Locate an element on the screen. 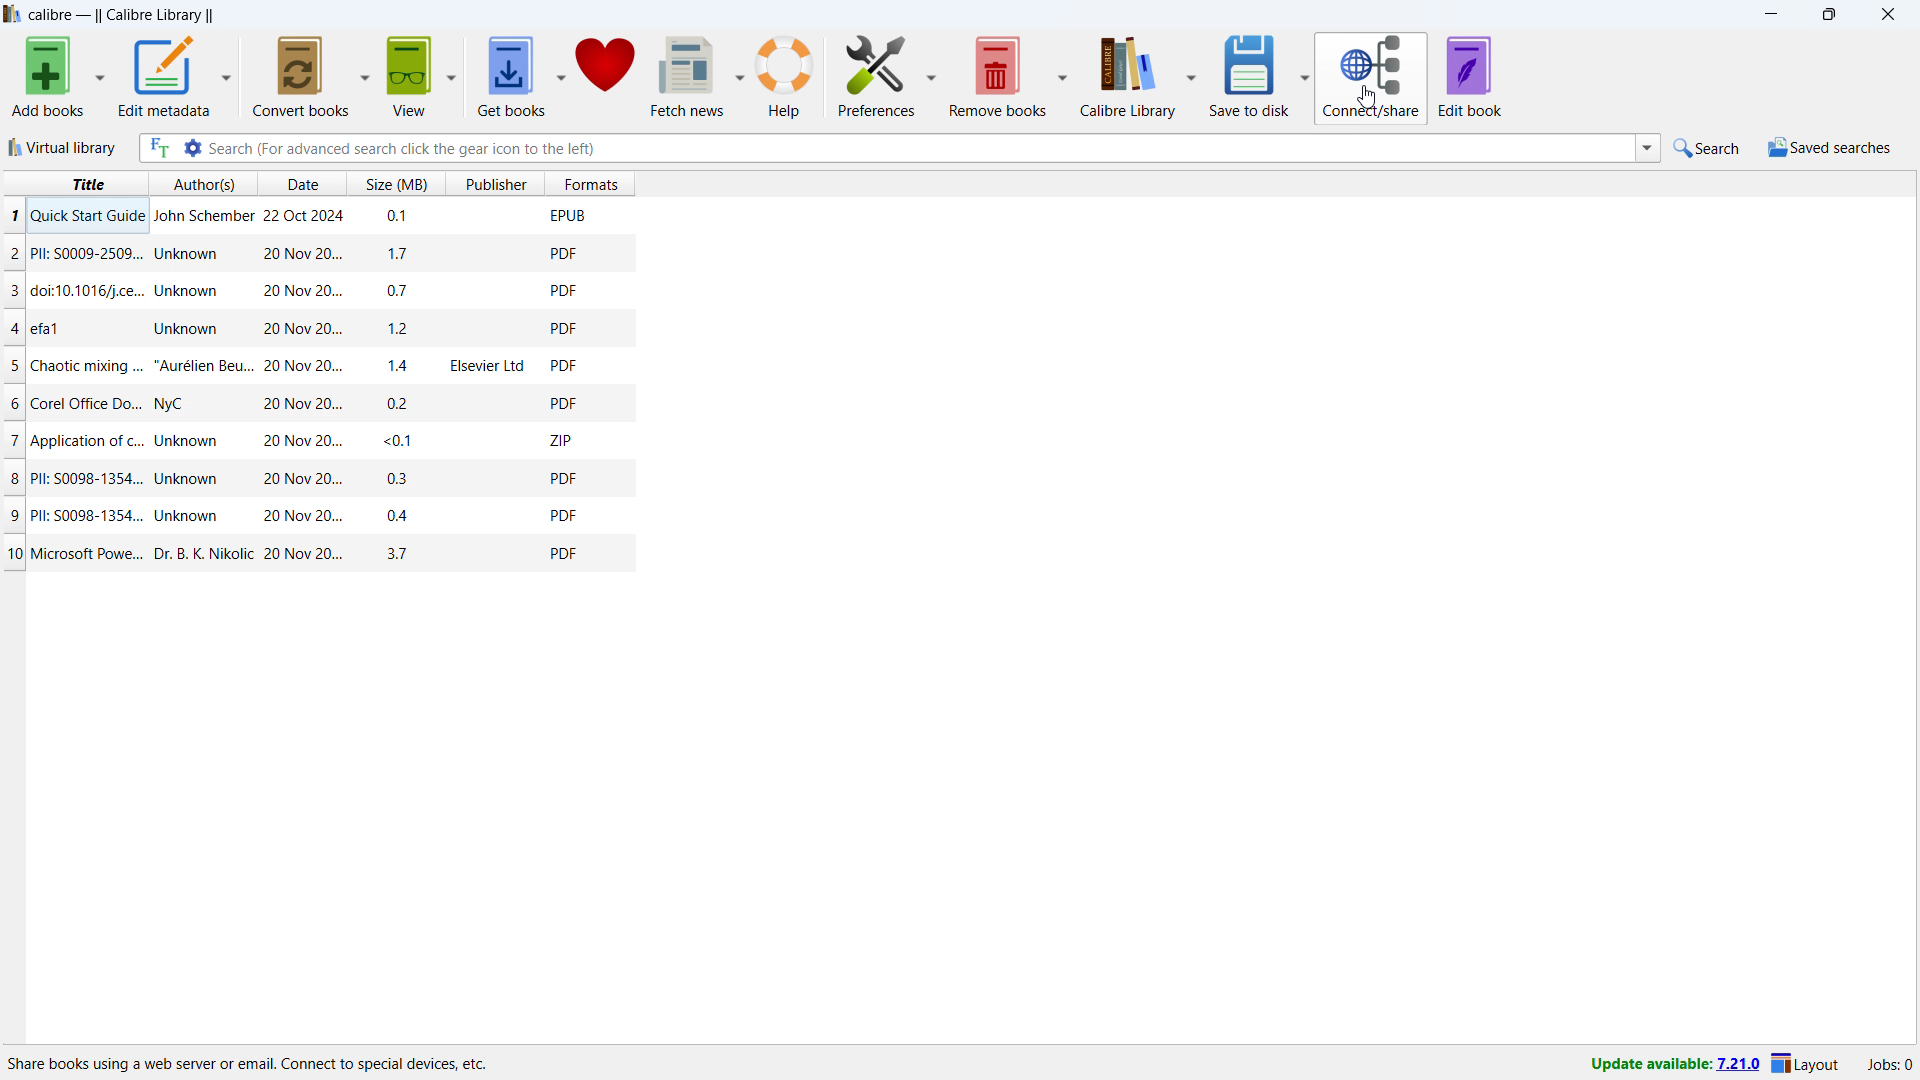 The height and width of the screenshot is (1080, 1920). calibre library options is located at coordinates (1192, 77).